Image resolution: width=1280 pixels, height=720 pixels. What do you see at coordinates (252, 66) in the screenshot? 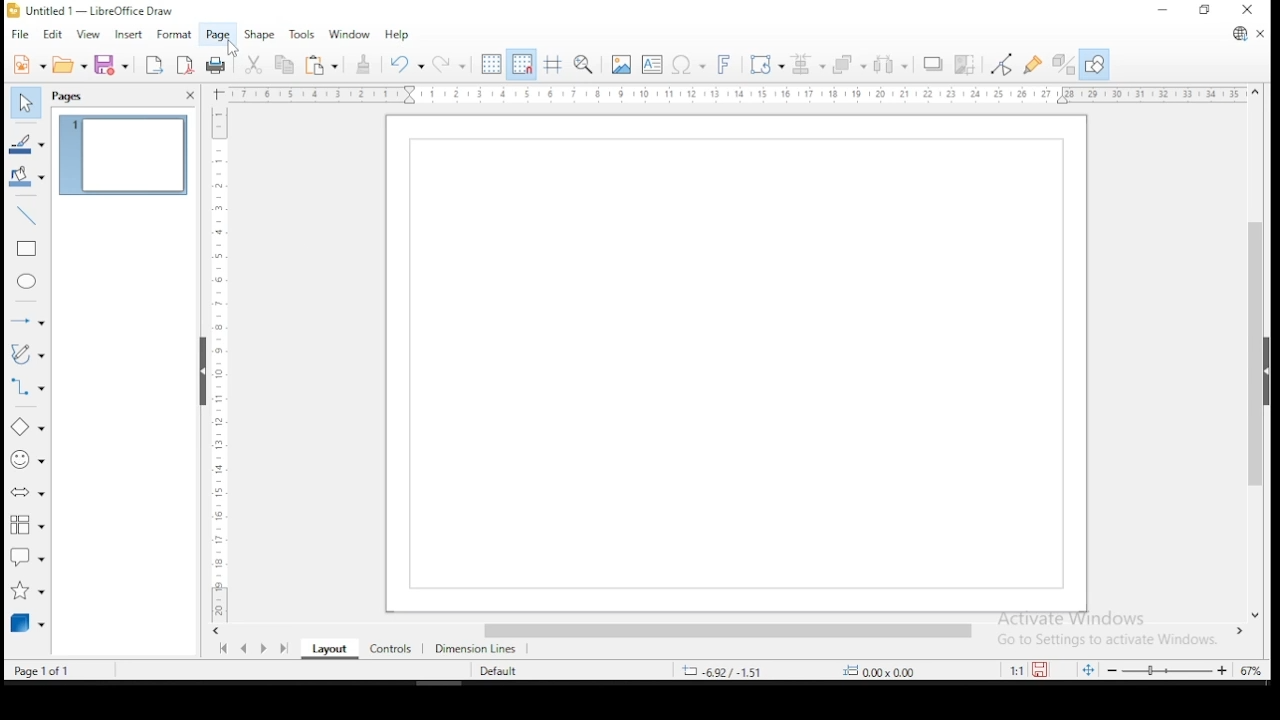
I see `cut` at bounding box center [252, 66].